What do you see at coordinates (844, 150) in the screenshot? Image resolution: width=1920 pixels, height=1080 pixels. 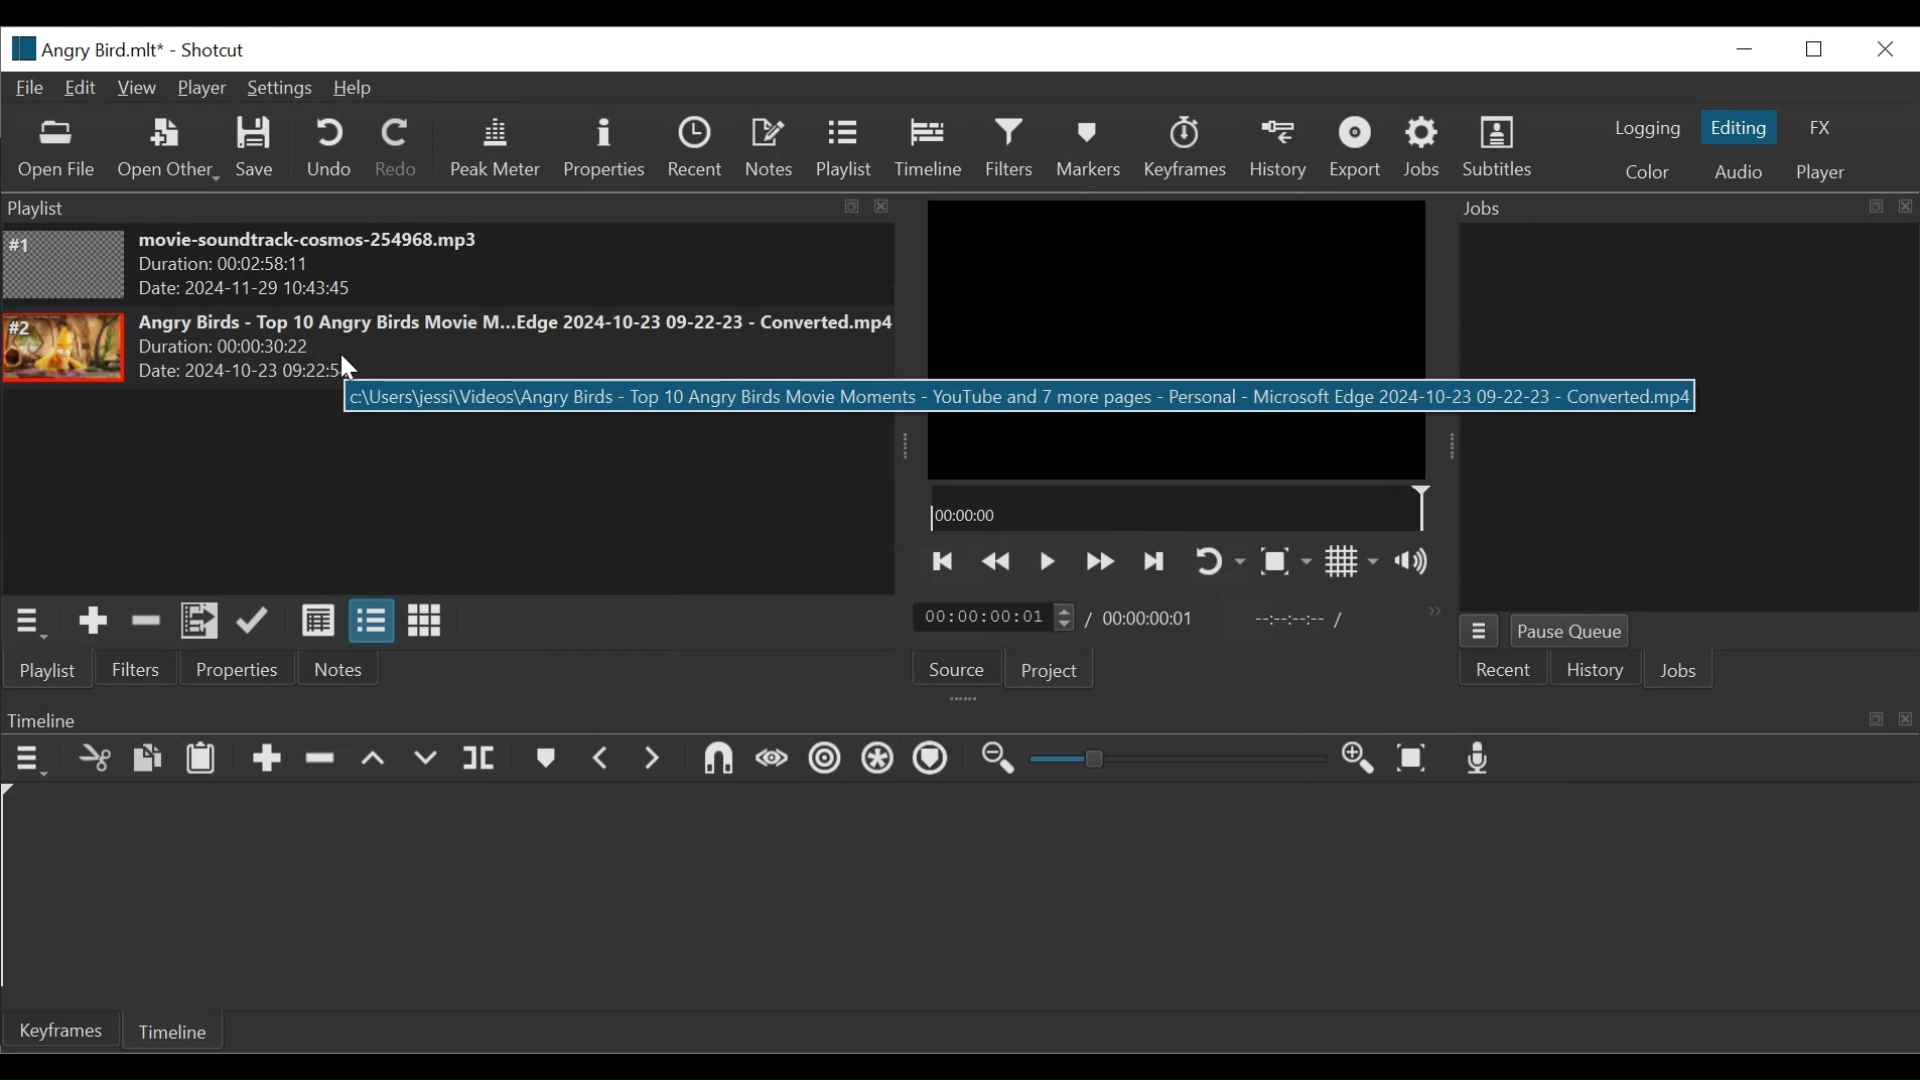 I see `Playlist` at bounding box center [844, 150].